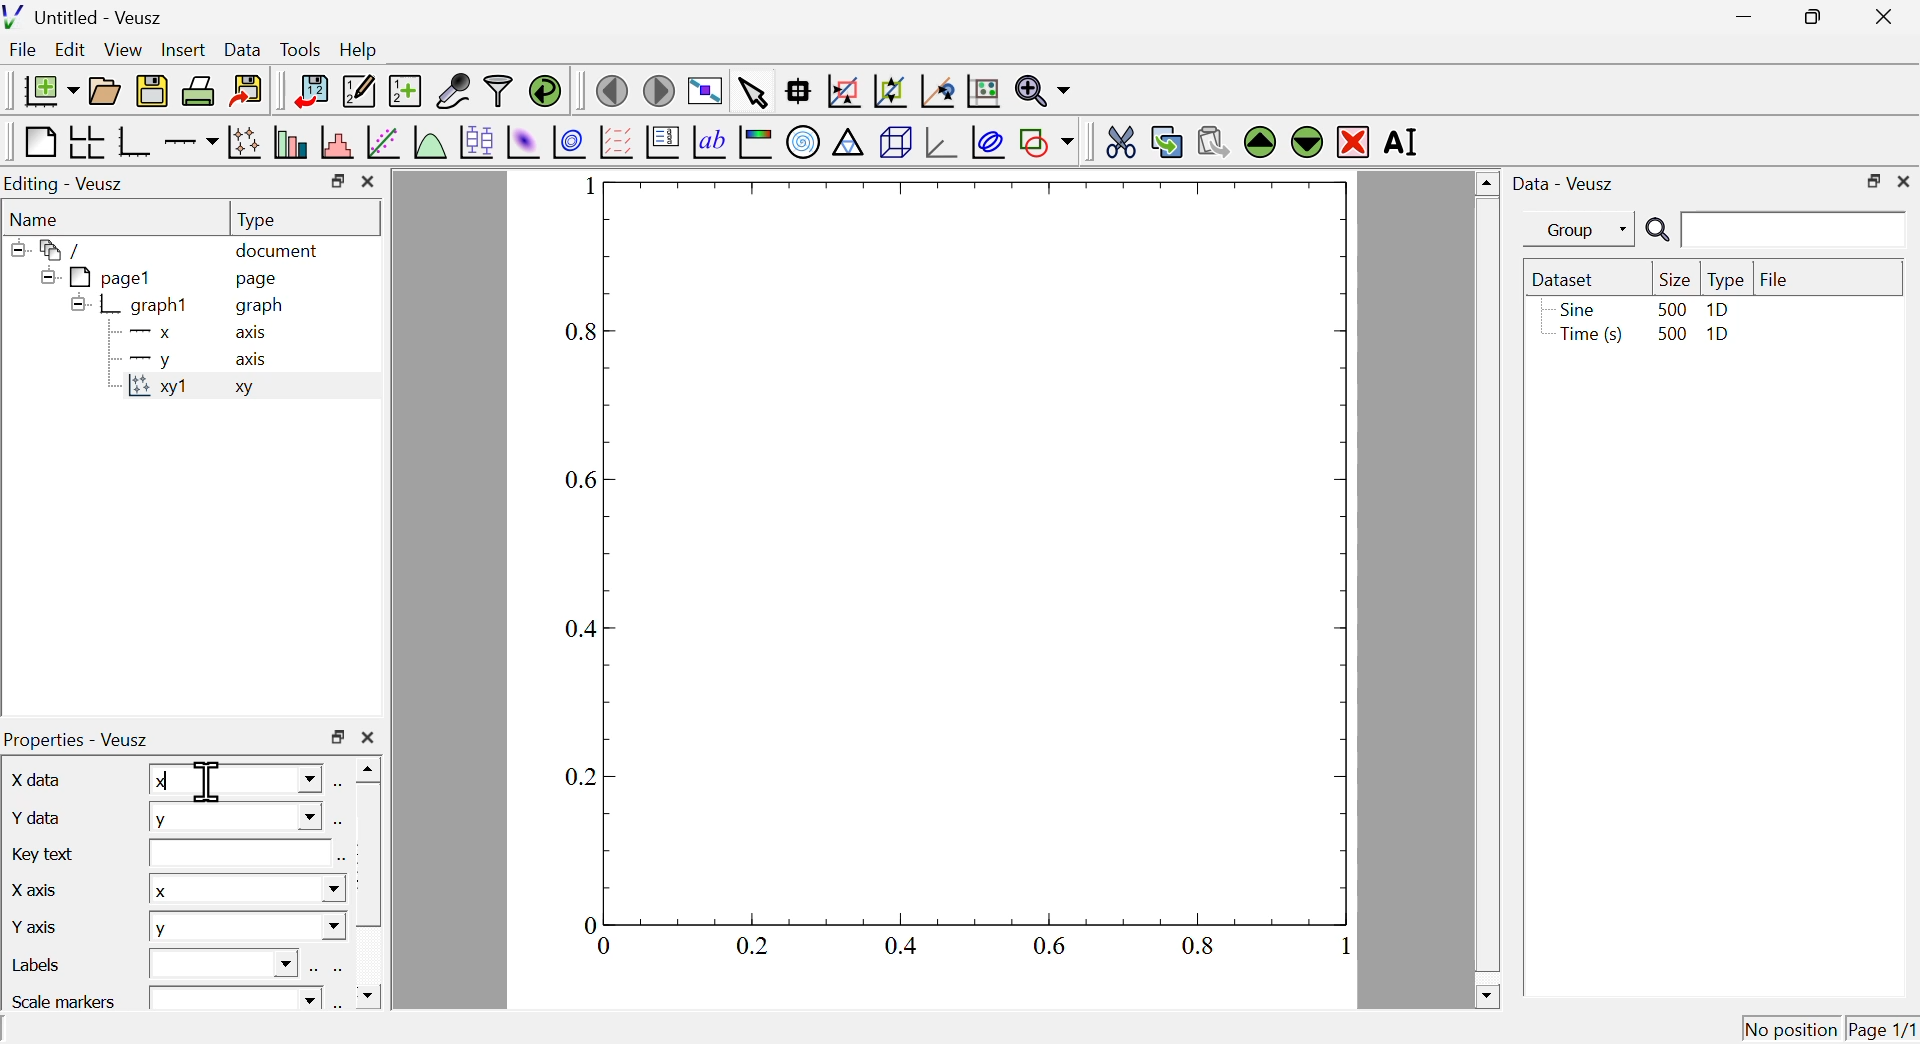 This screenshot has width=1920, height=1044. I want to click on blank page, so click(38, 142).